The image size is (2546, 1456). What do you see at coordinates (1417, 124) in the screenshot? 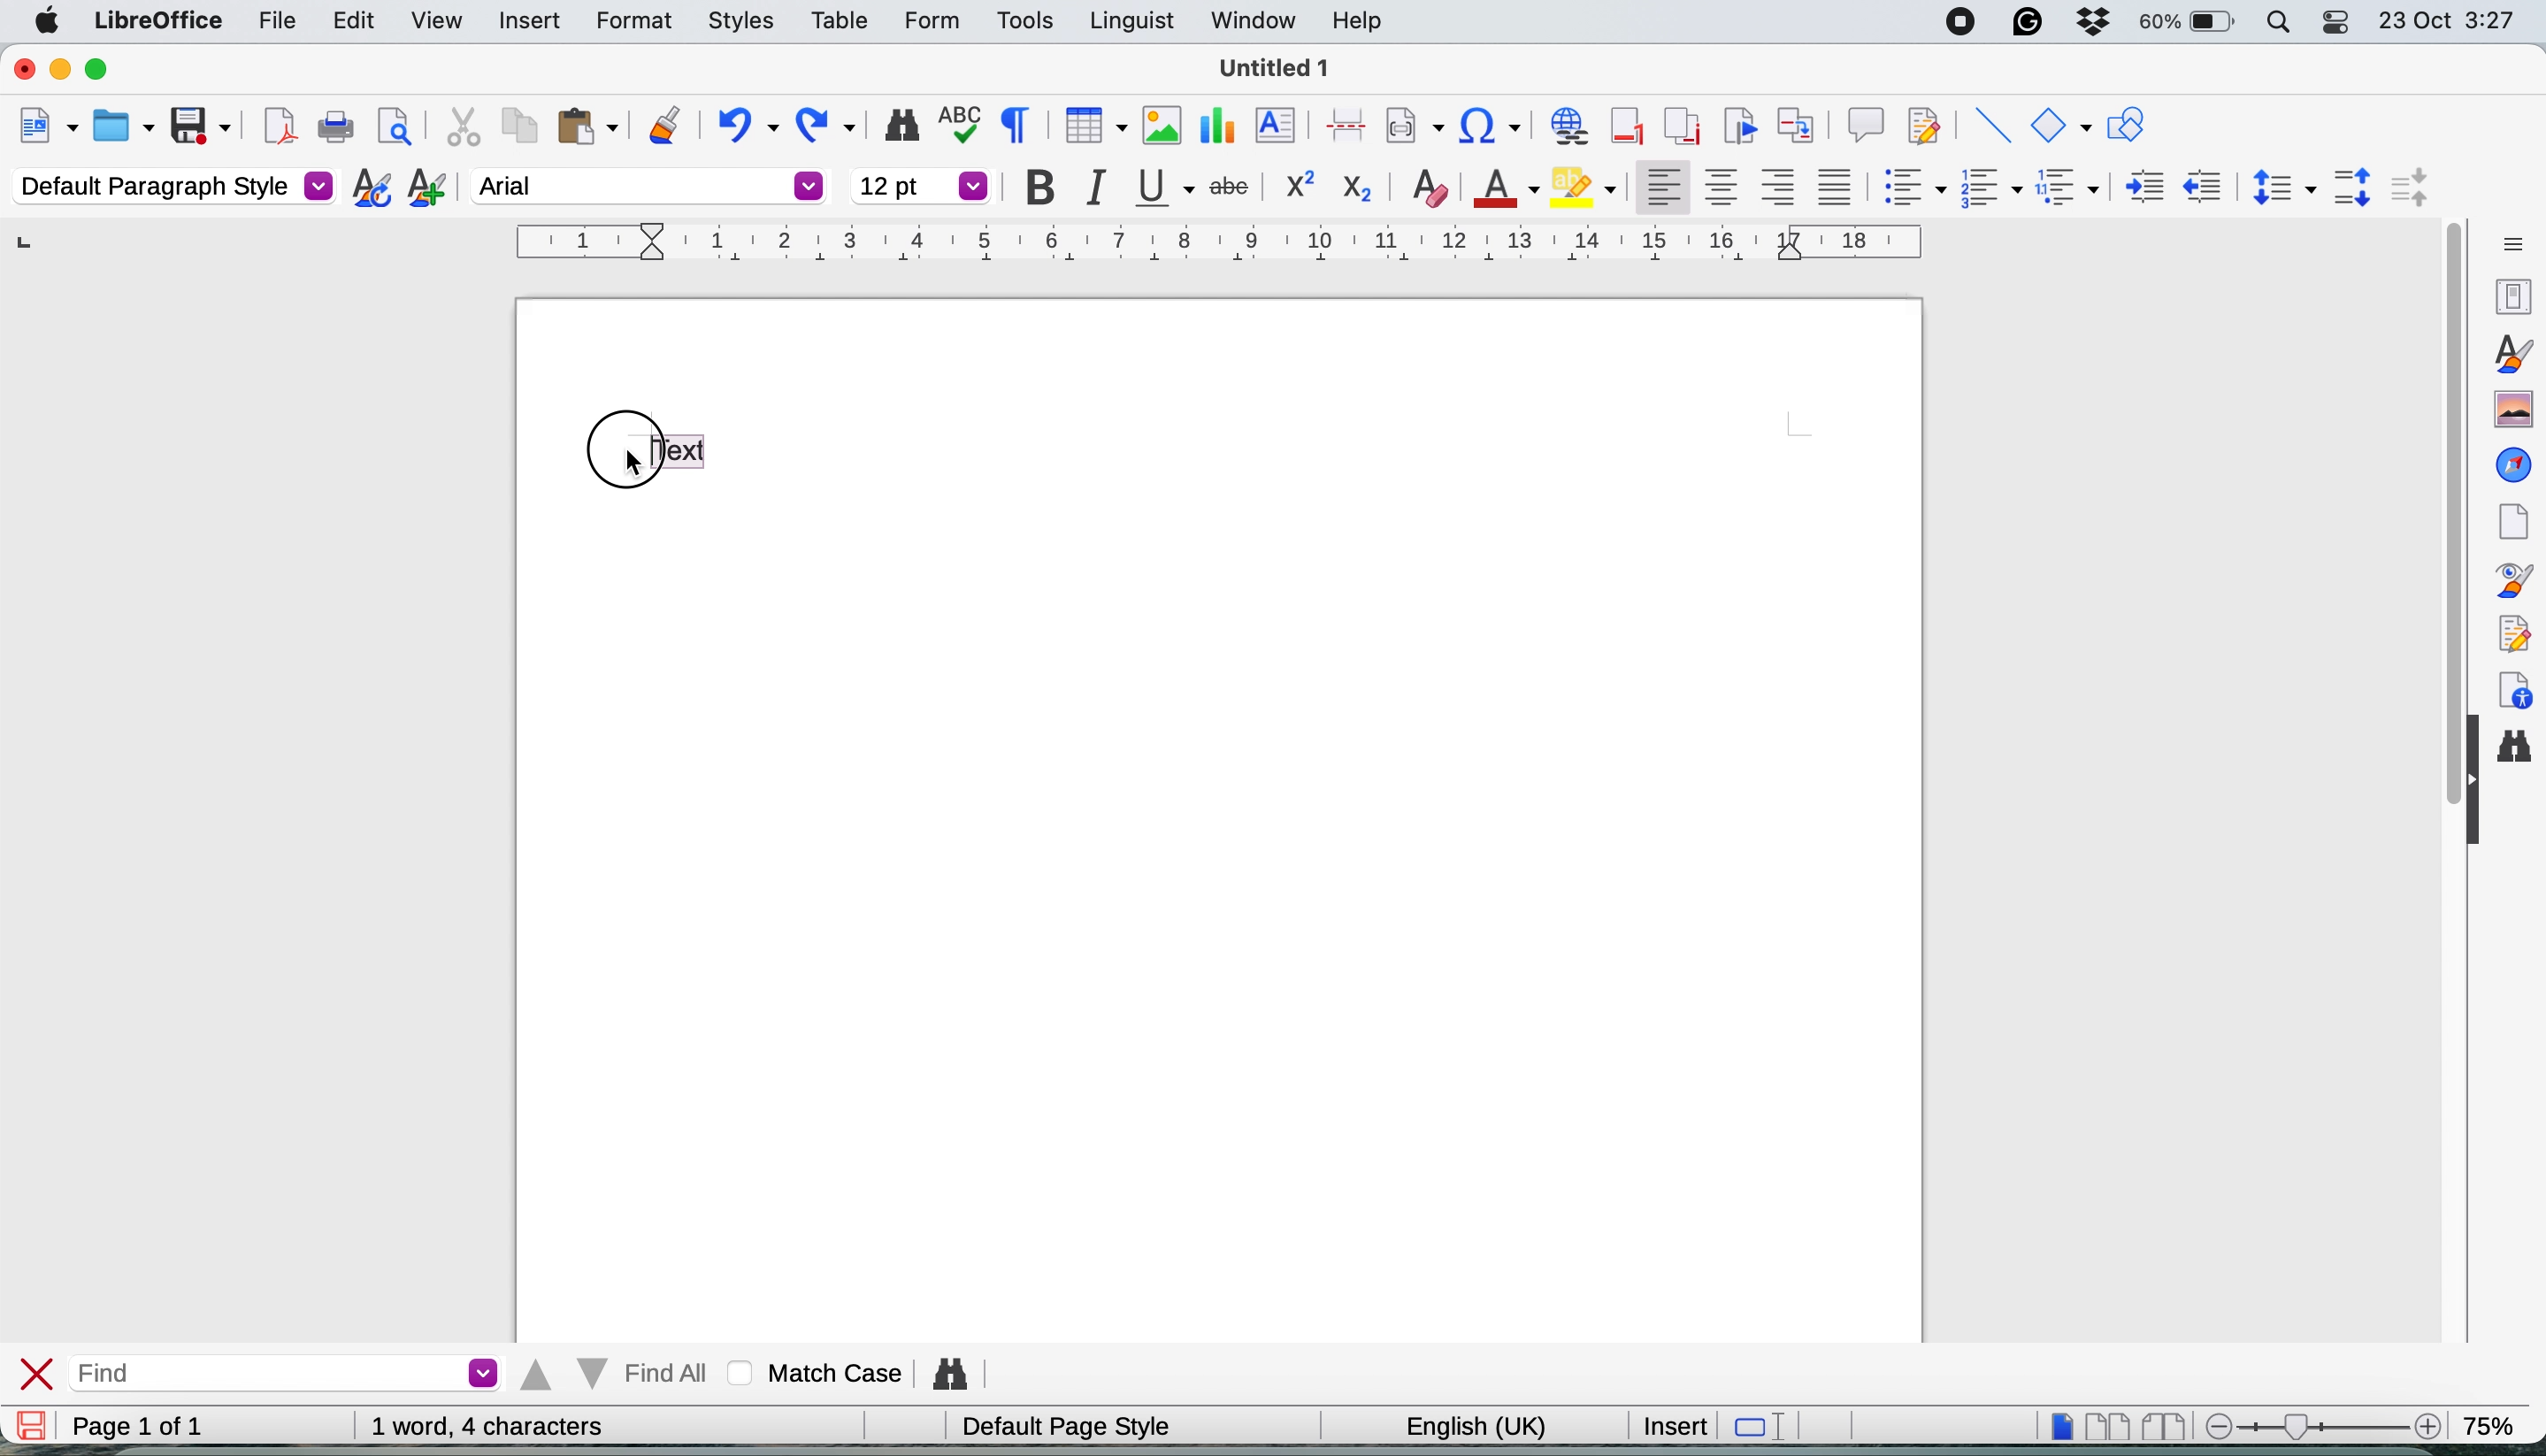
I see `insert field` at bounding box center [1417, 124].